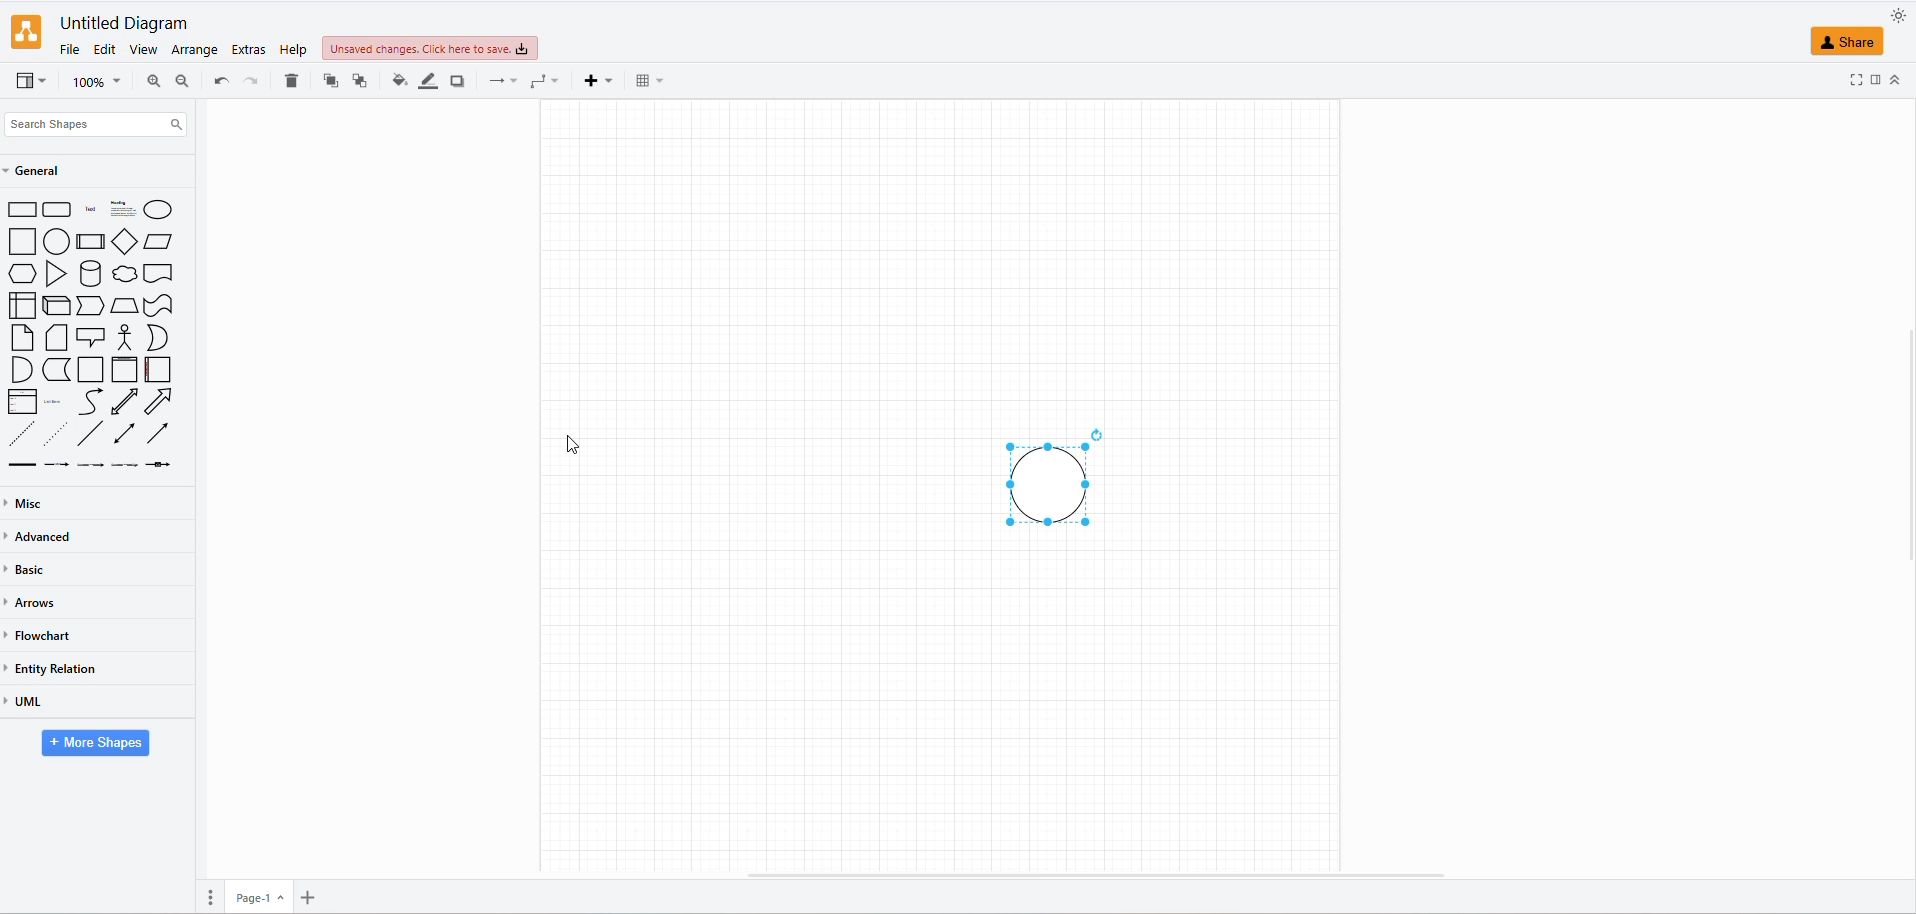 The width and height of the screenshot is (1916, 914). I want to click on INTERNAL STORAGE, so click(23, 308).